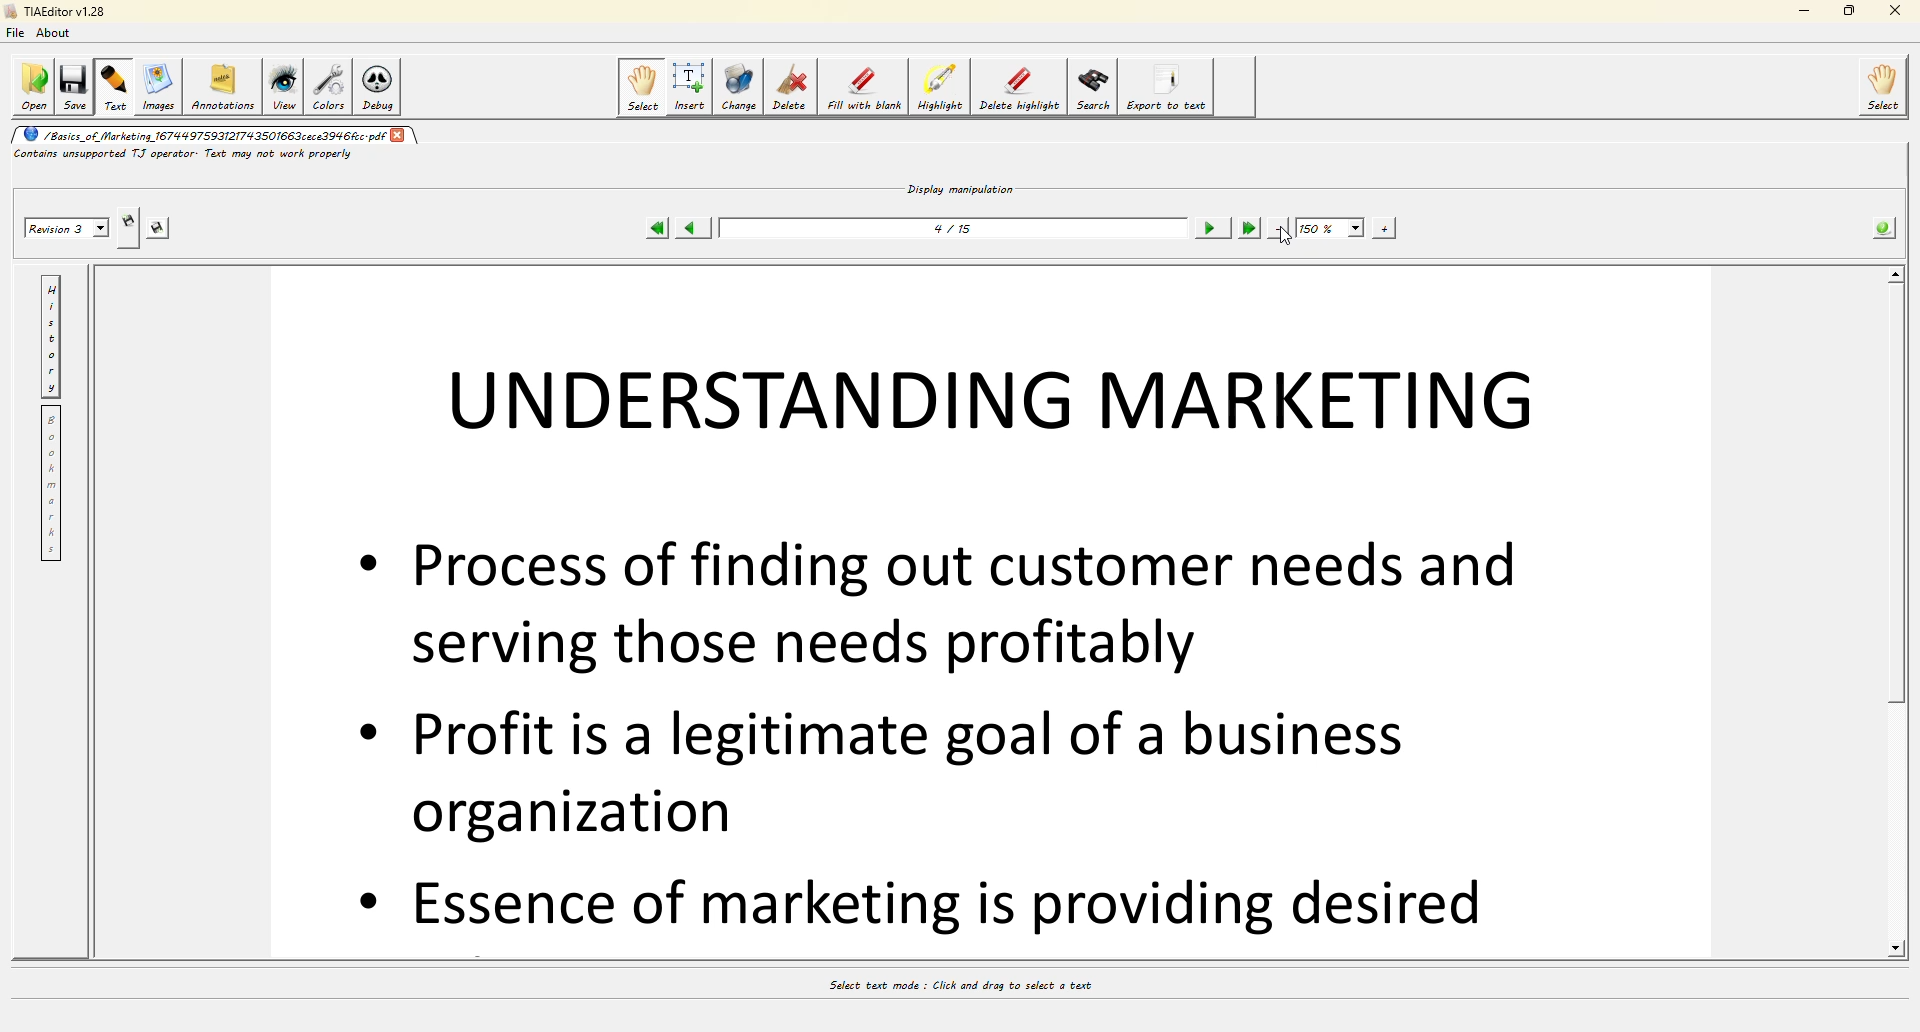 The width and height of the screenshot is (1920, 1032). Describe the element at coordinates (940, 88) in the screenshot. I see `highlights` at that location.